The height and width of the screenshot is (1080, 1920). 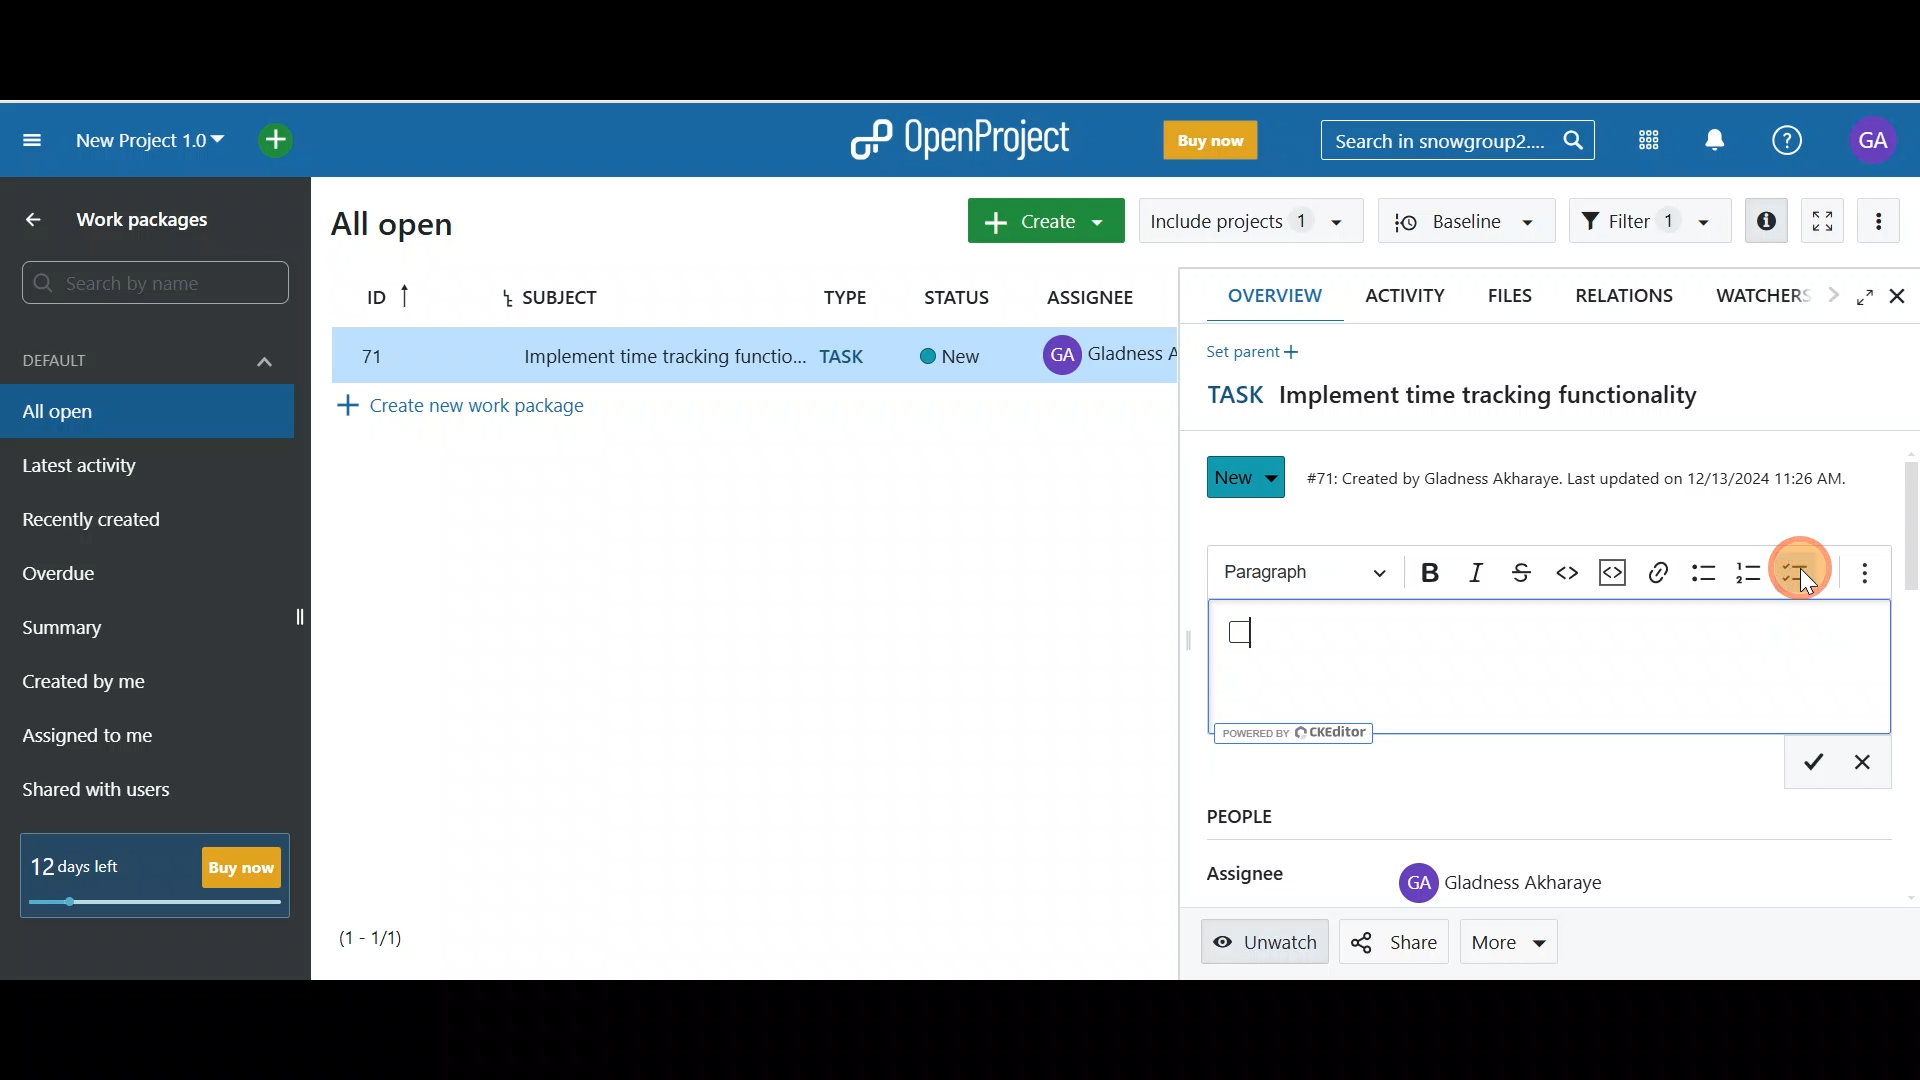 I want to click on More actions, so click(x=1890, y=221).